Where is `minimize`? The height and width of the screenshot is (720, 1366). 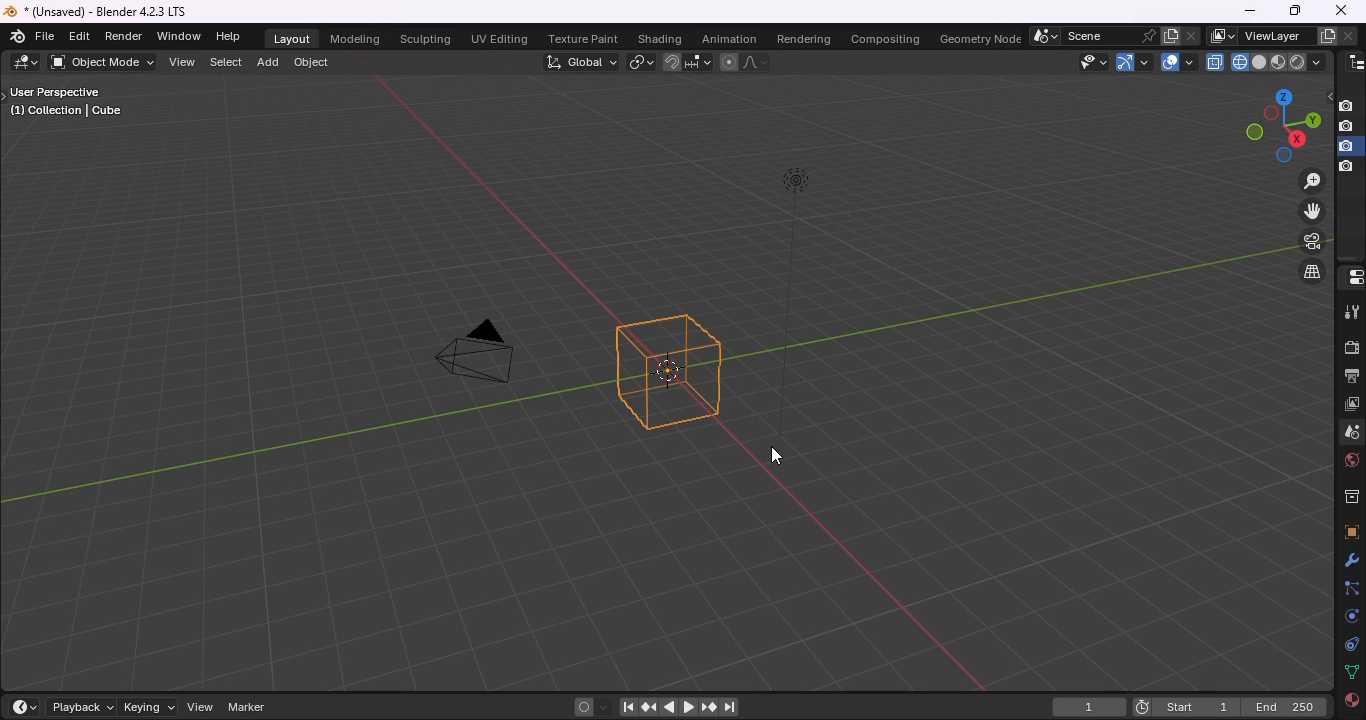
minimize is located at coordinates (1250, 10).